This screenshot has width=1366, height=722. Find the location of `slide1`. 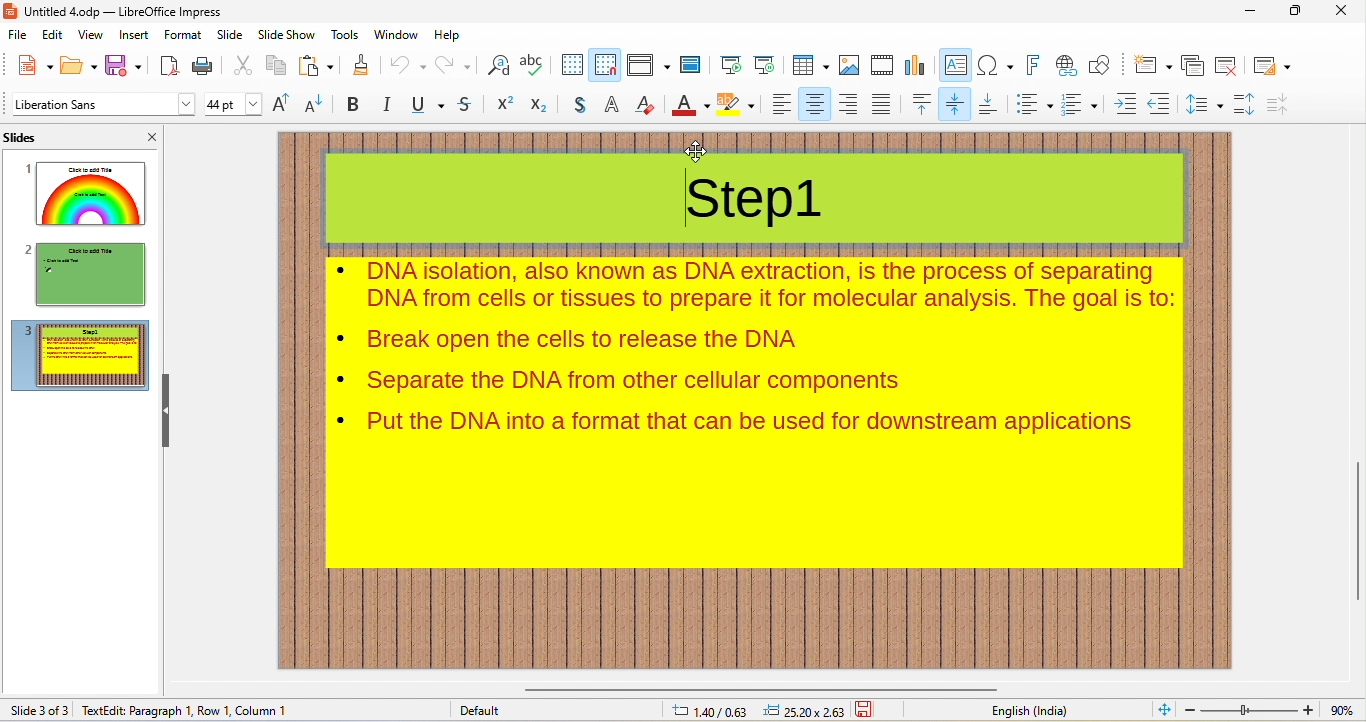

slide1 is located at coordinates (80, 192).